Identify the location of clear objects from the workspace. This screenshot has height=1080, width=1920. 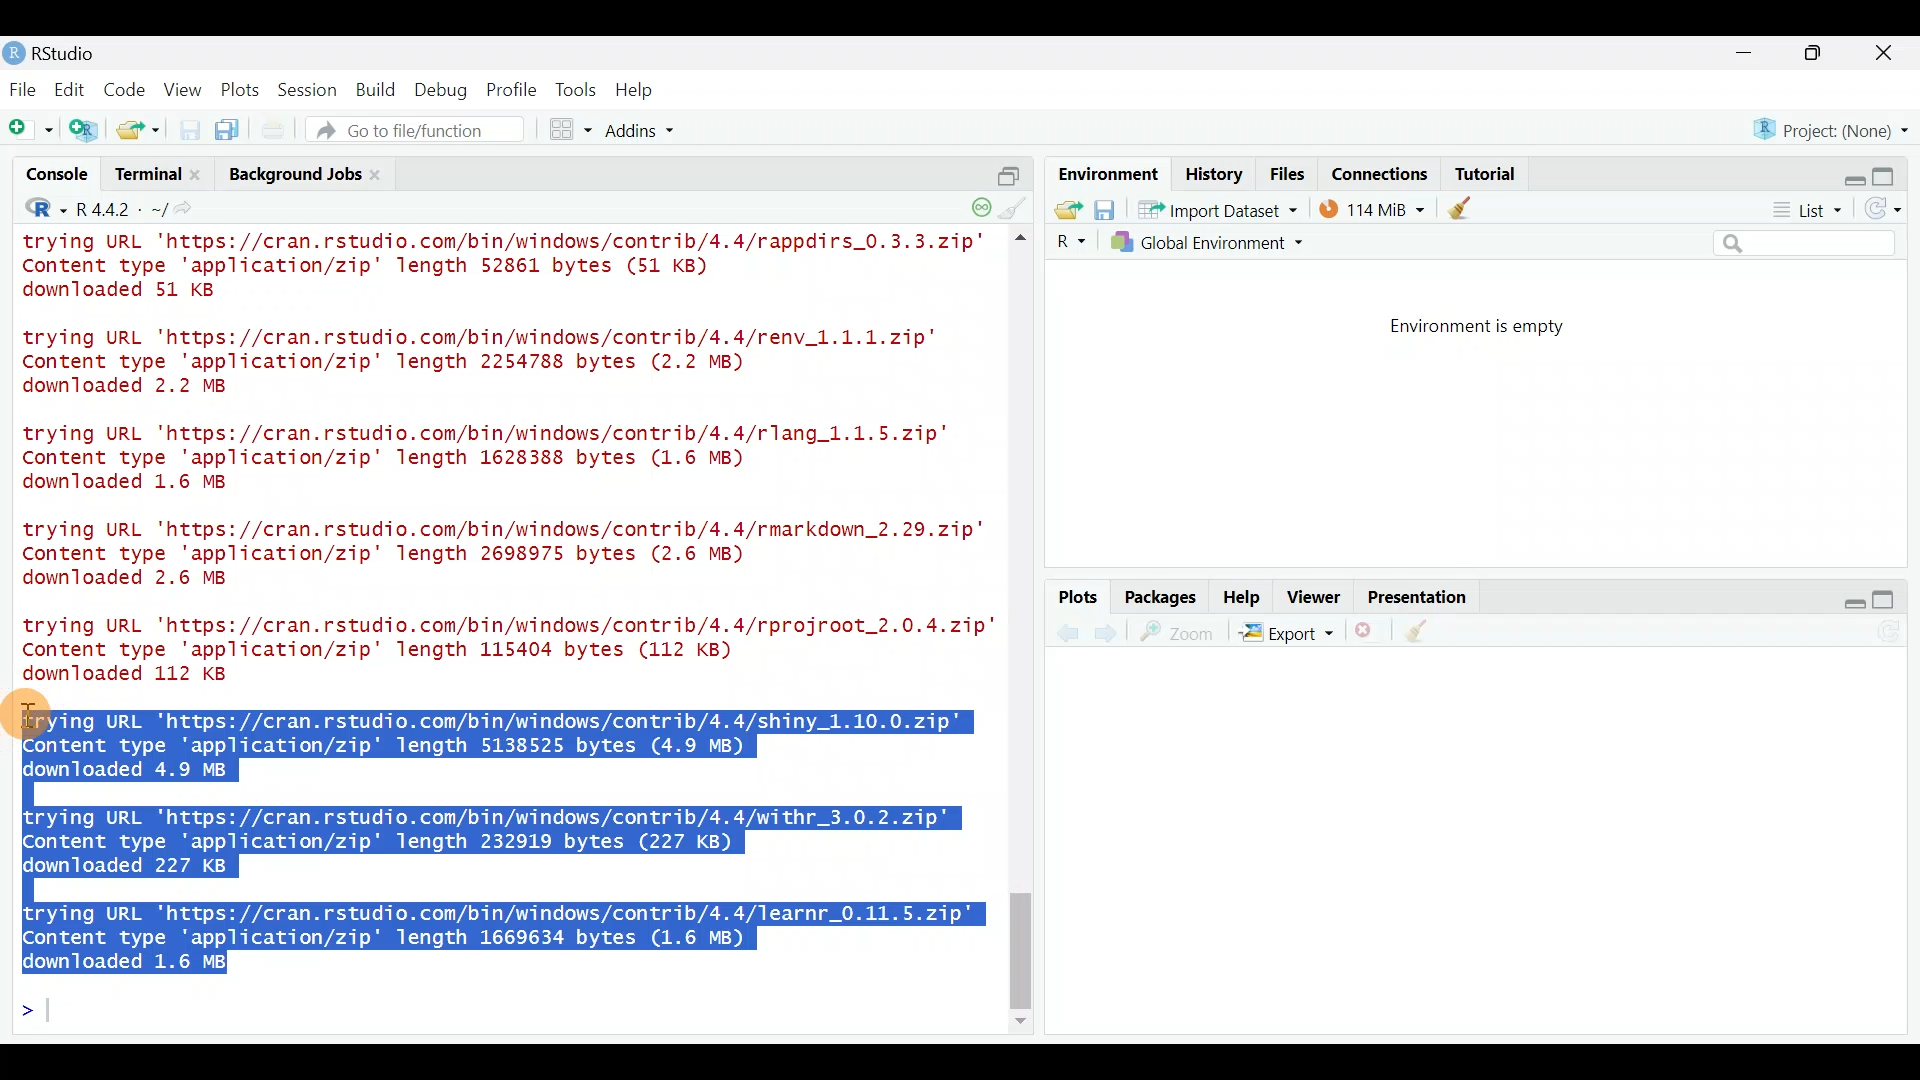
(1462, 207).